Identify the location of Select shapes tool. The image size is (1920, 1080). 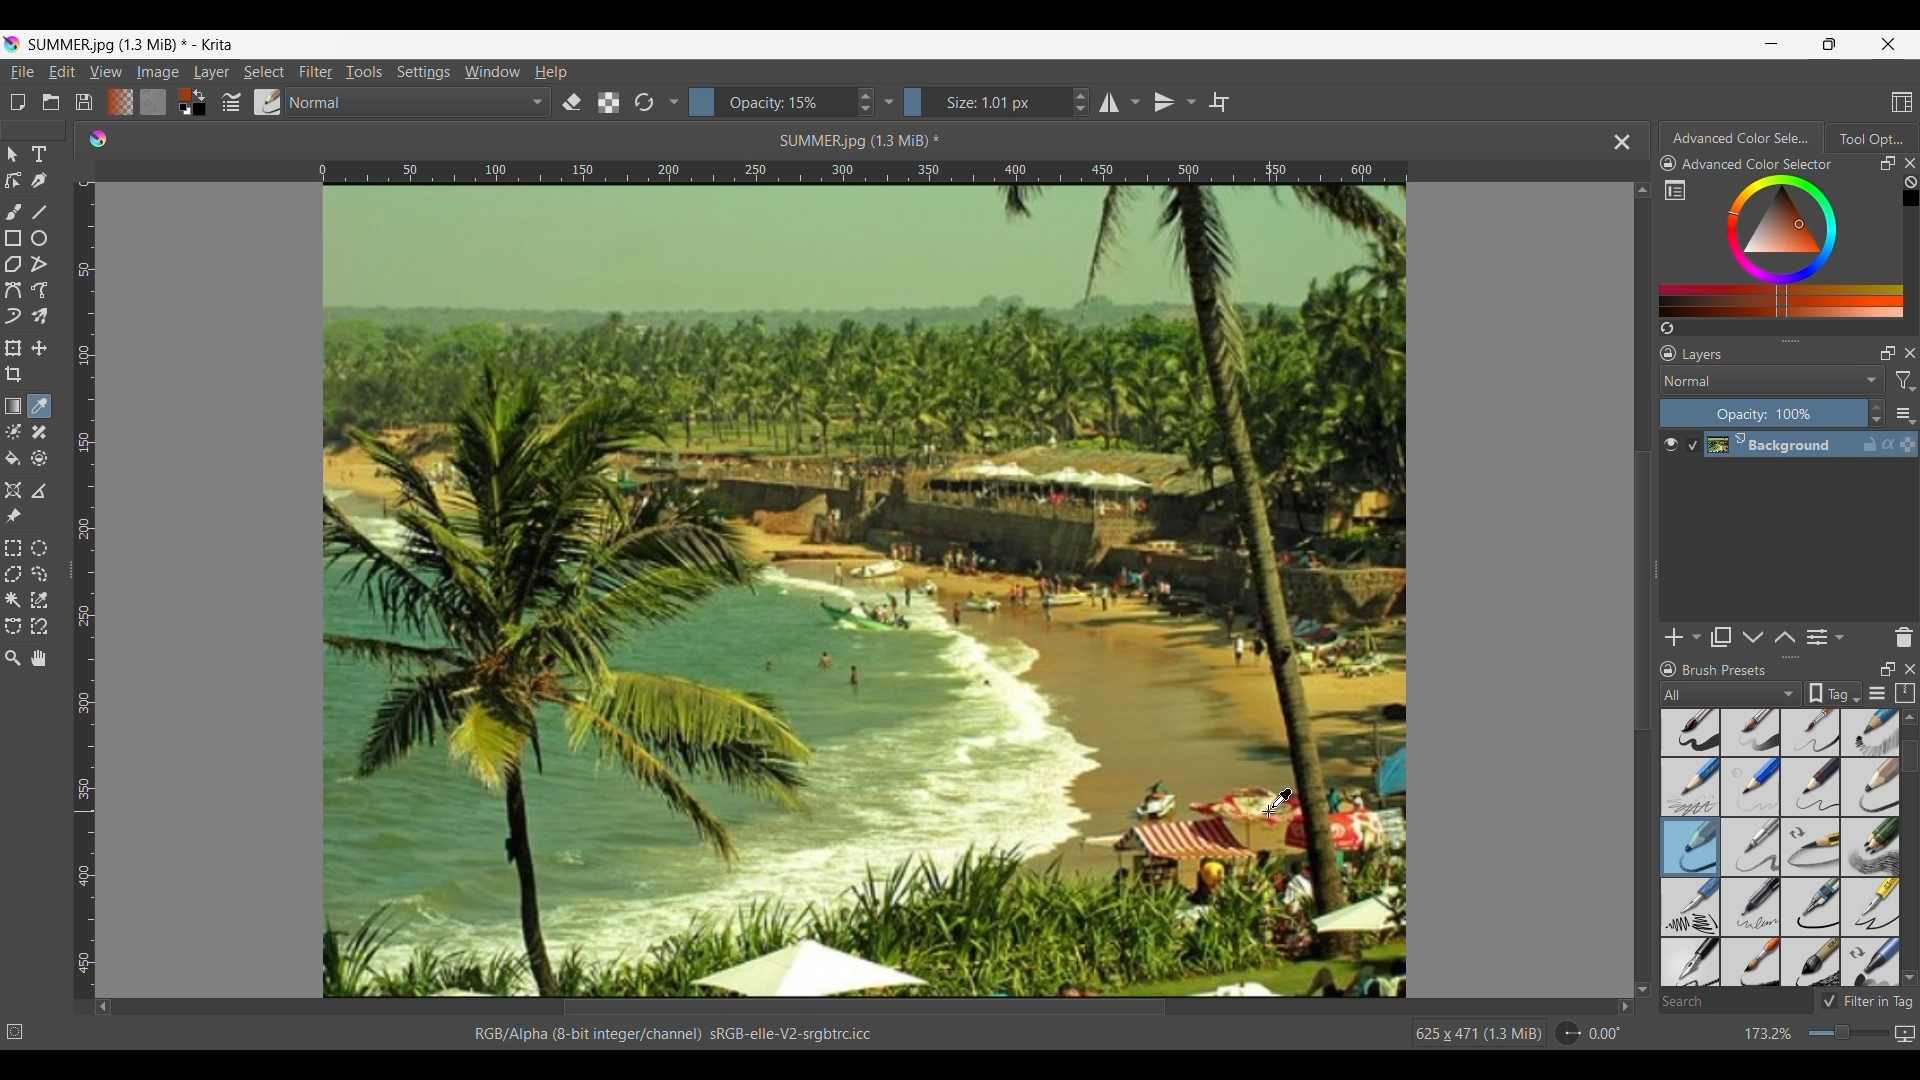
(13, 154).